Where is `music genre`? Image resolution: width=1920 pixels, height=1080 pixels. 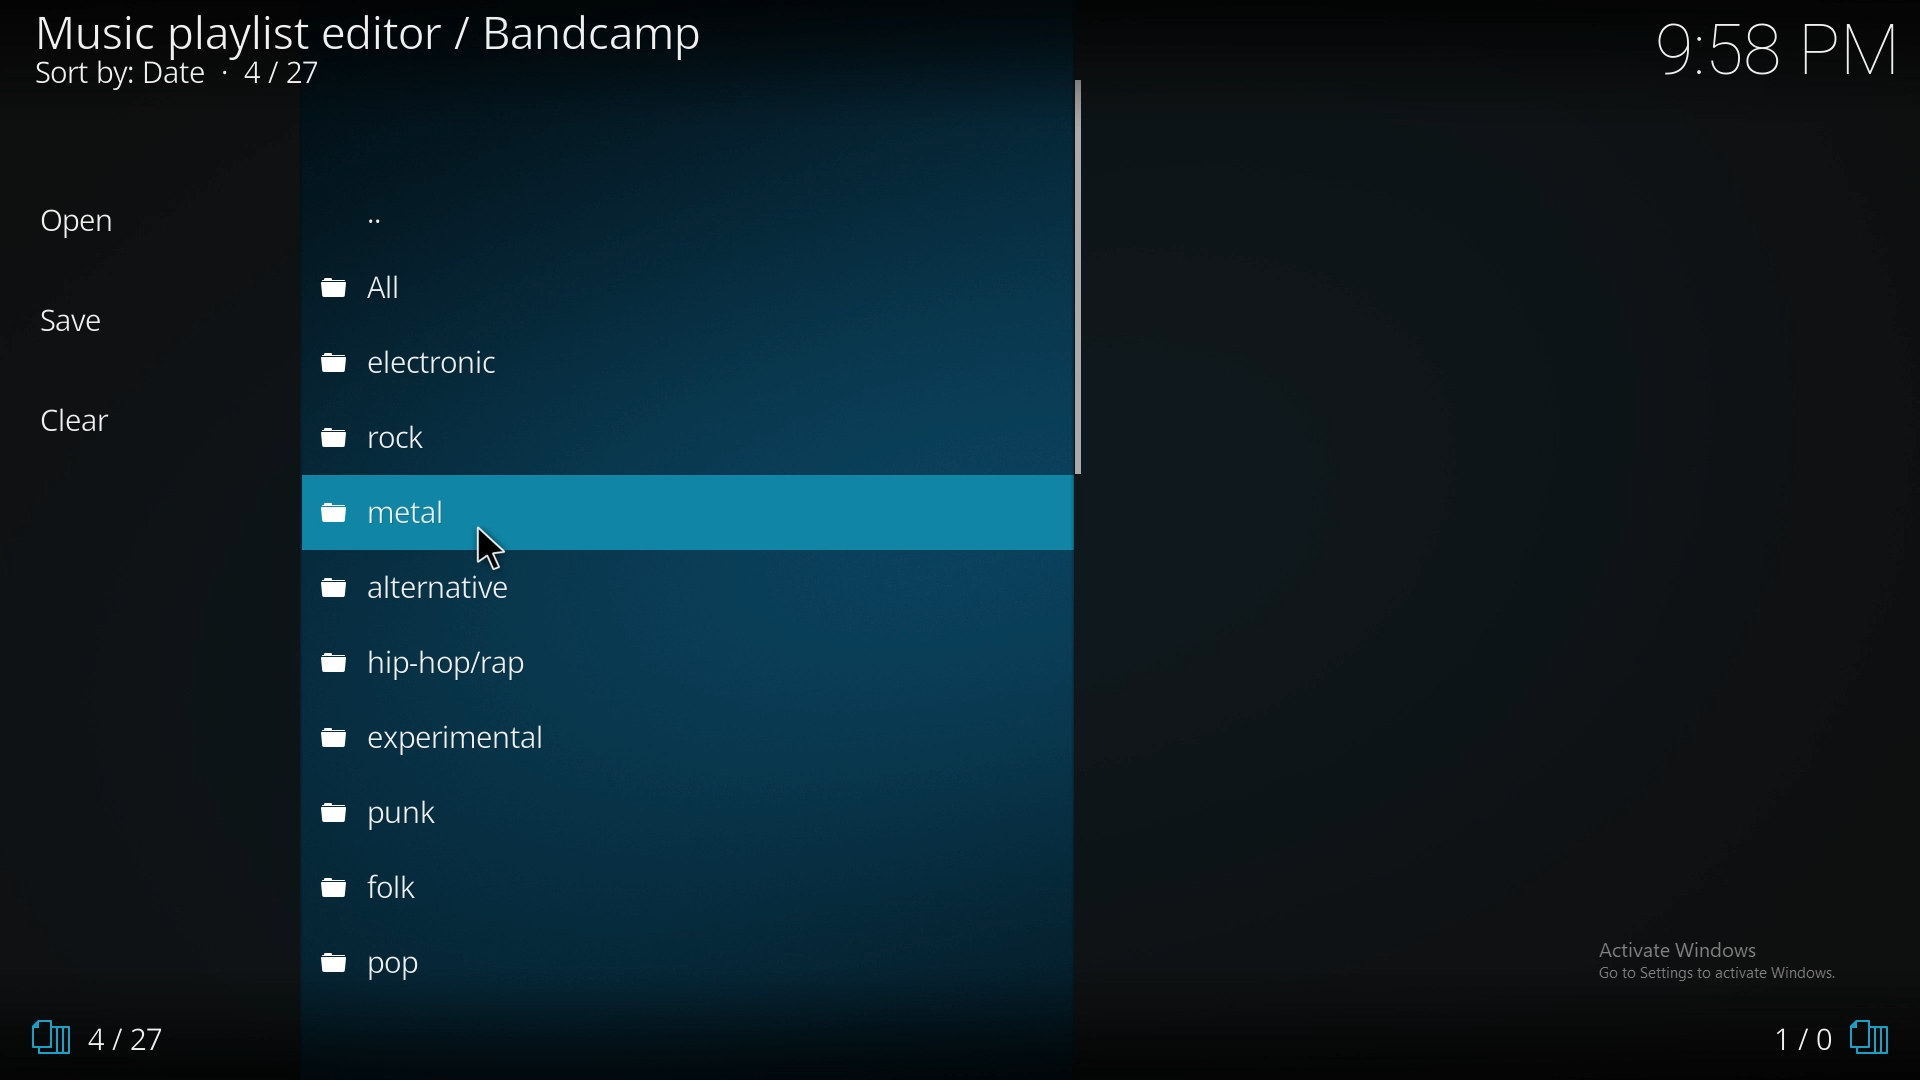 music genre is located at coordinates (511, 512).